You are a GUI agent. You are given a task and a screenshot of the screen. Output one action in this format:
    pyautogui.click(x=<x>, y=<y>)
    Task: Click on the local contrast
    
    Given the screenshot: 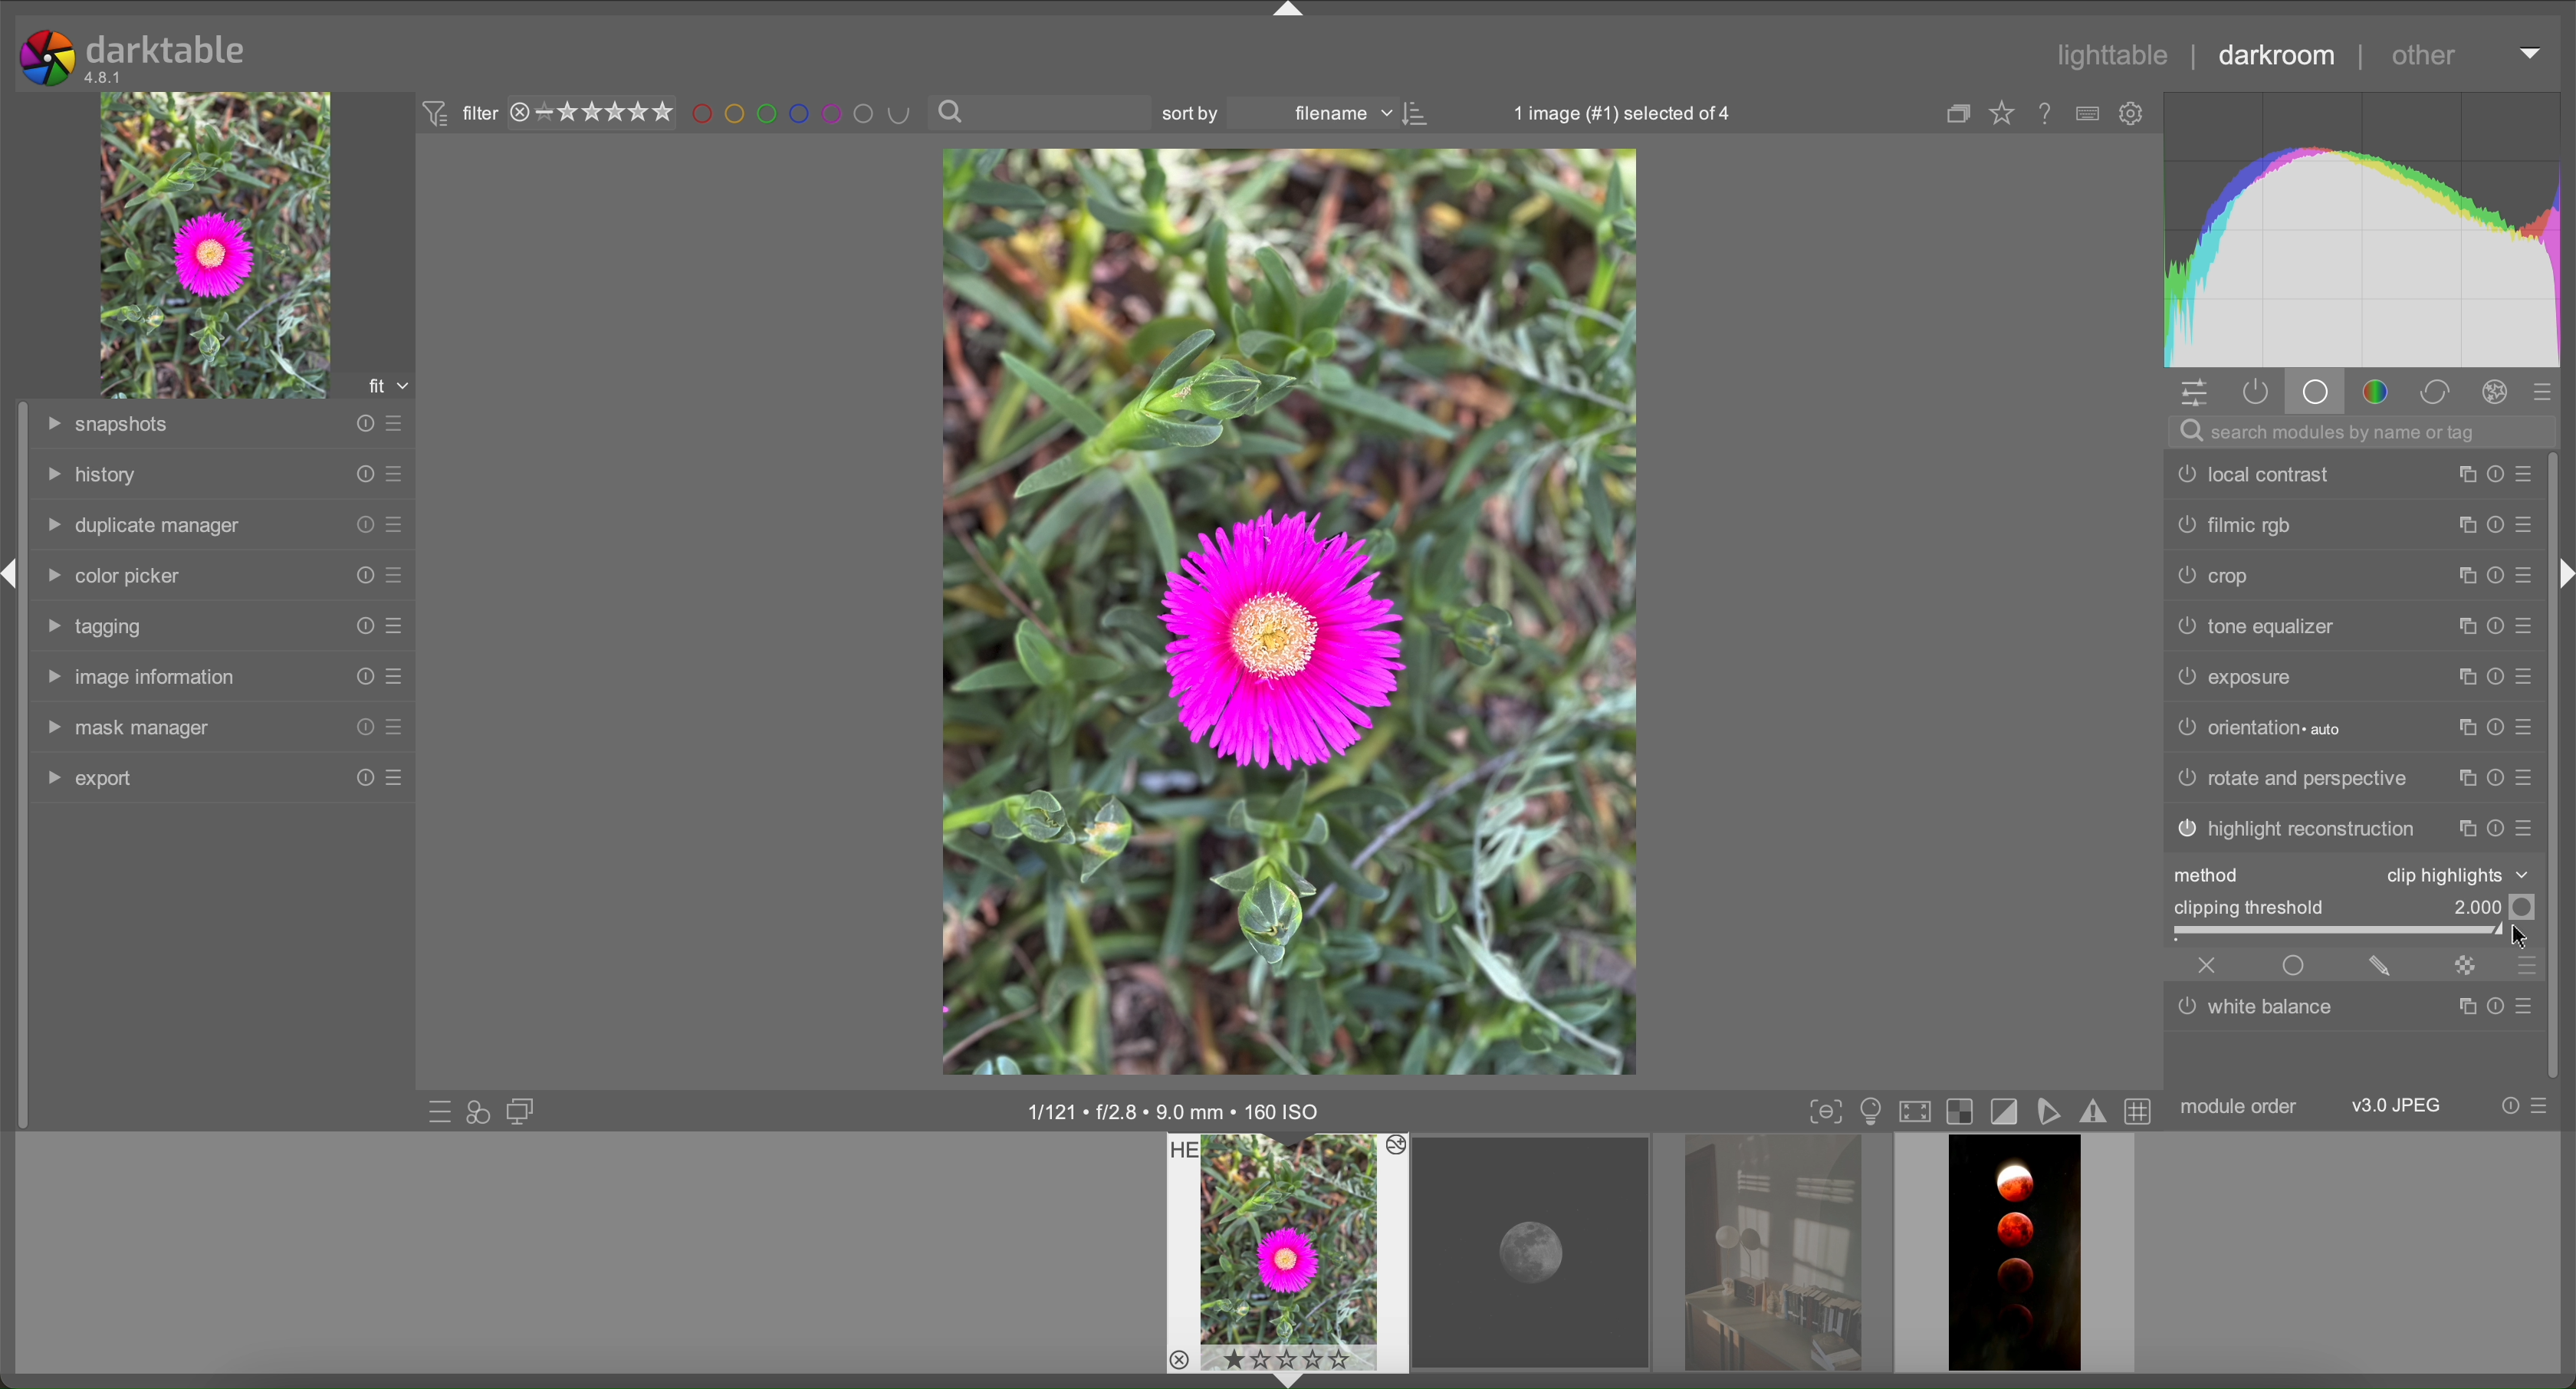 What is the action you would take?
    pyautogui.click(x=2249, y=474)
    